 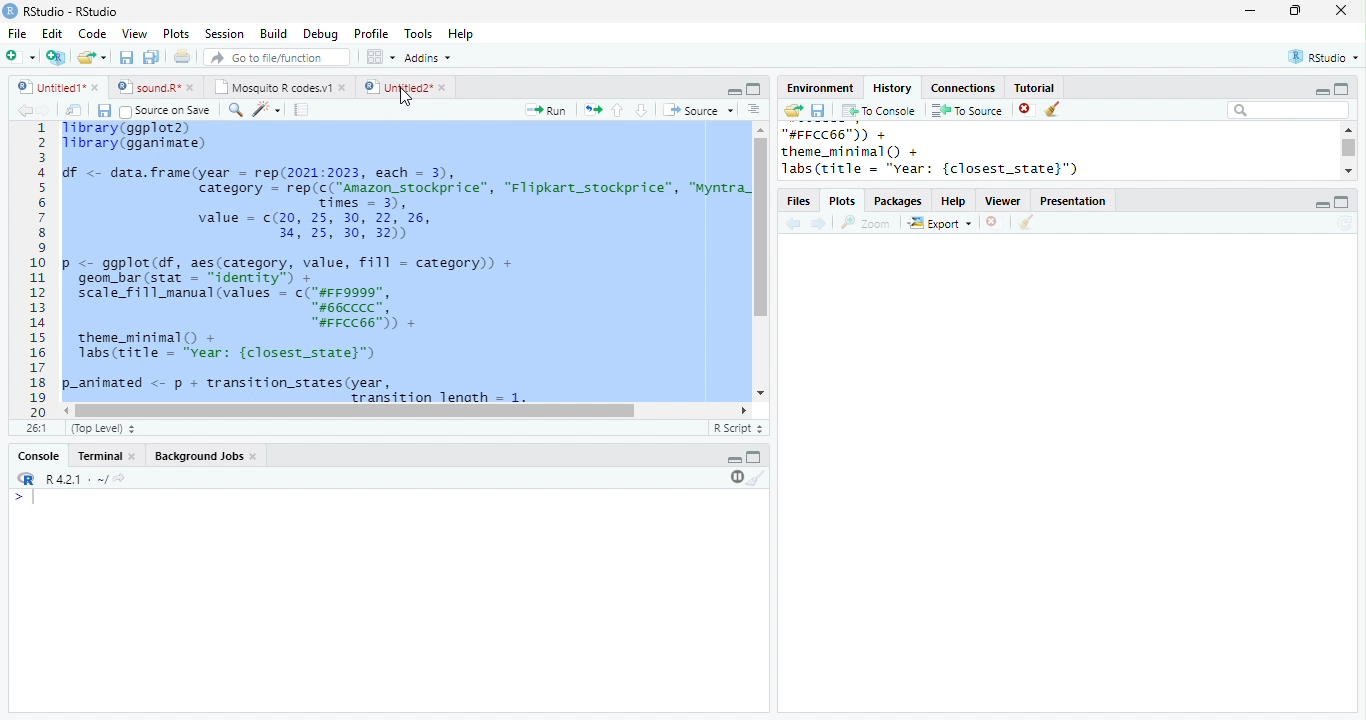 What do you see at coordinates (147, 88) in the screenshot?
I see `sound.R` at bounding box center [147, 88].